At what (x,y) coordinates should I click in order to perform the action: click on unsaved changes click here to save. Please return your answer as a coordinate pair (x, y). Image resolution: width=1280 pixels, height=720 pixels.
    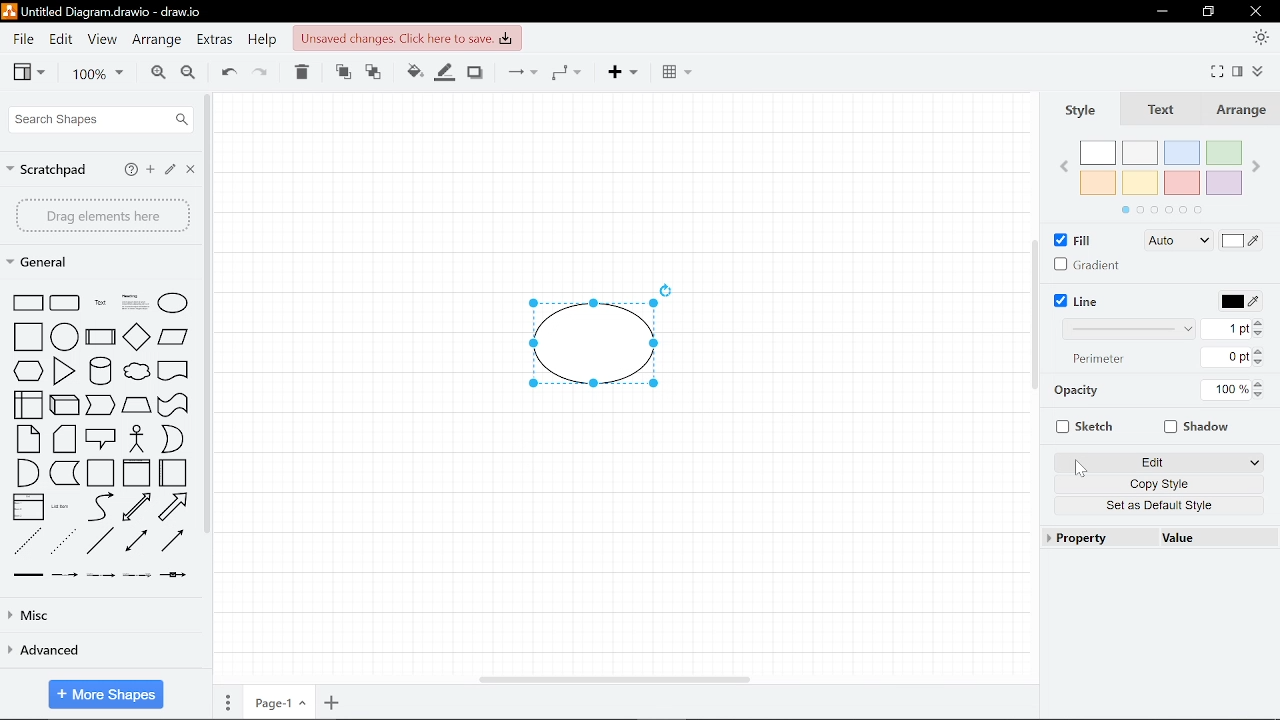
    Looking at the image, I should click on (407, 38).